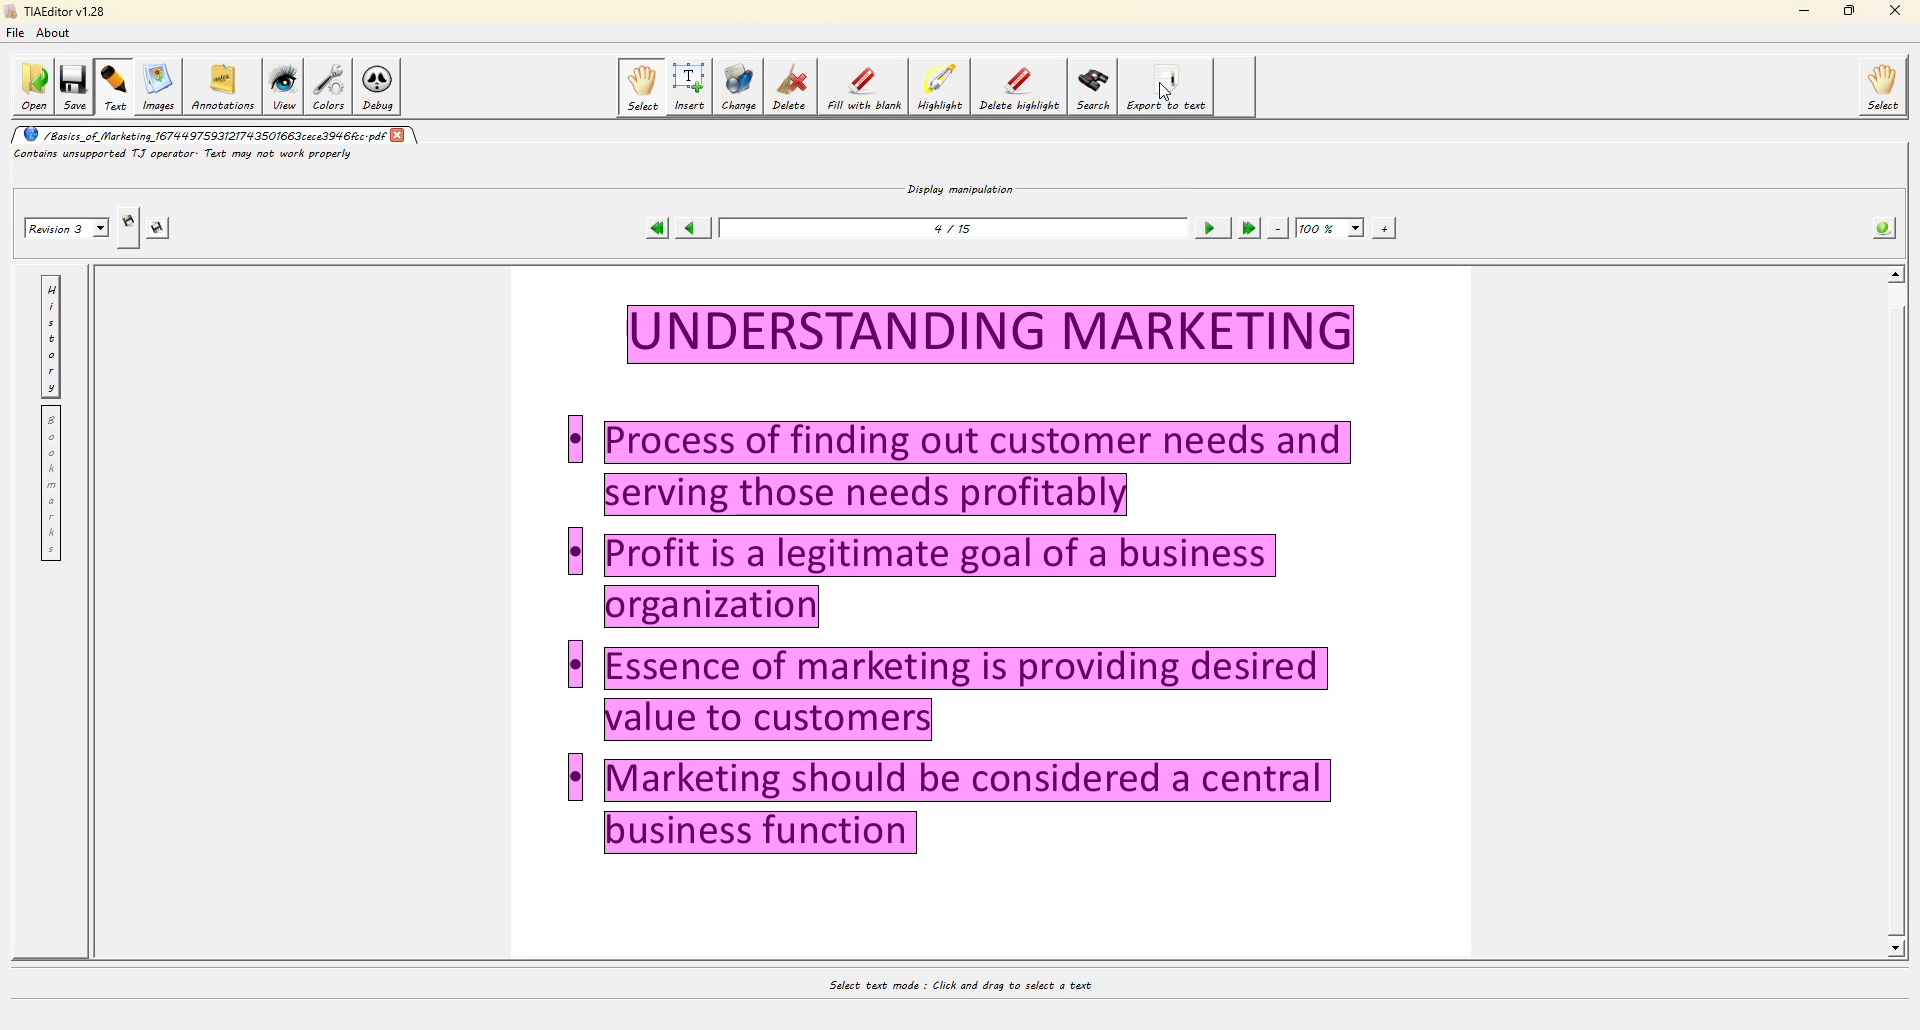  Describe the element at coordinates (188, 155) in the screenshot. I see `info` at that location.